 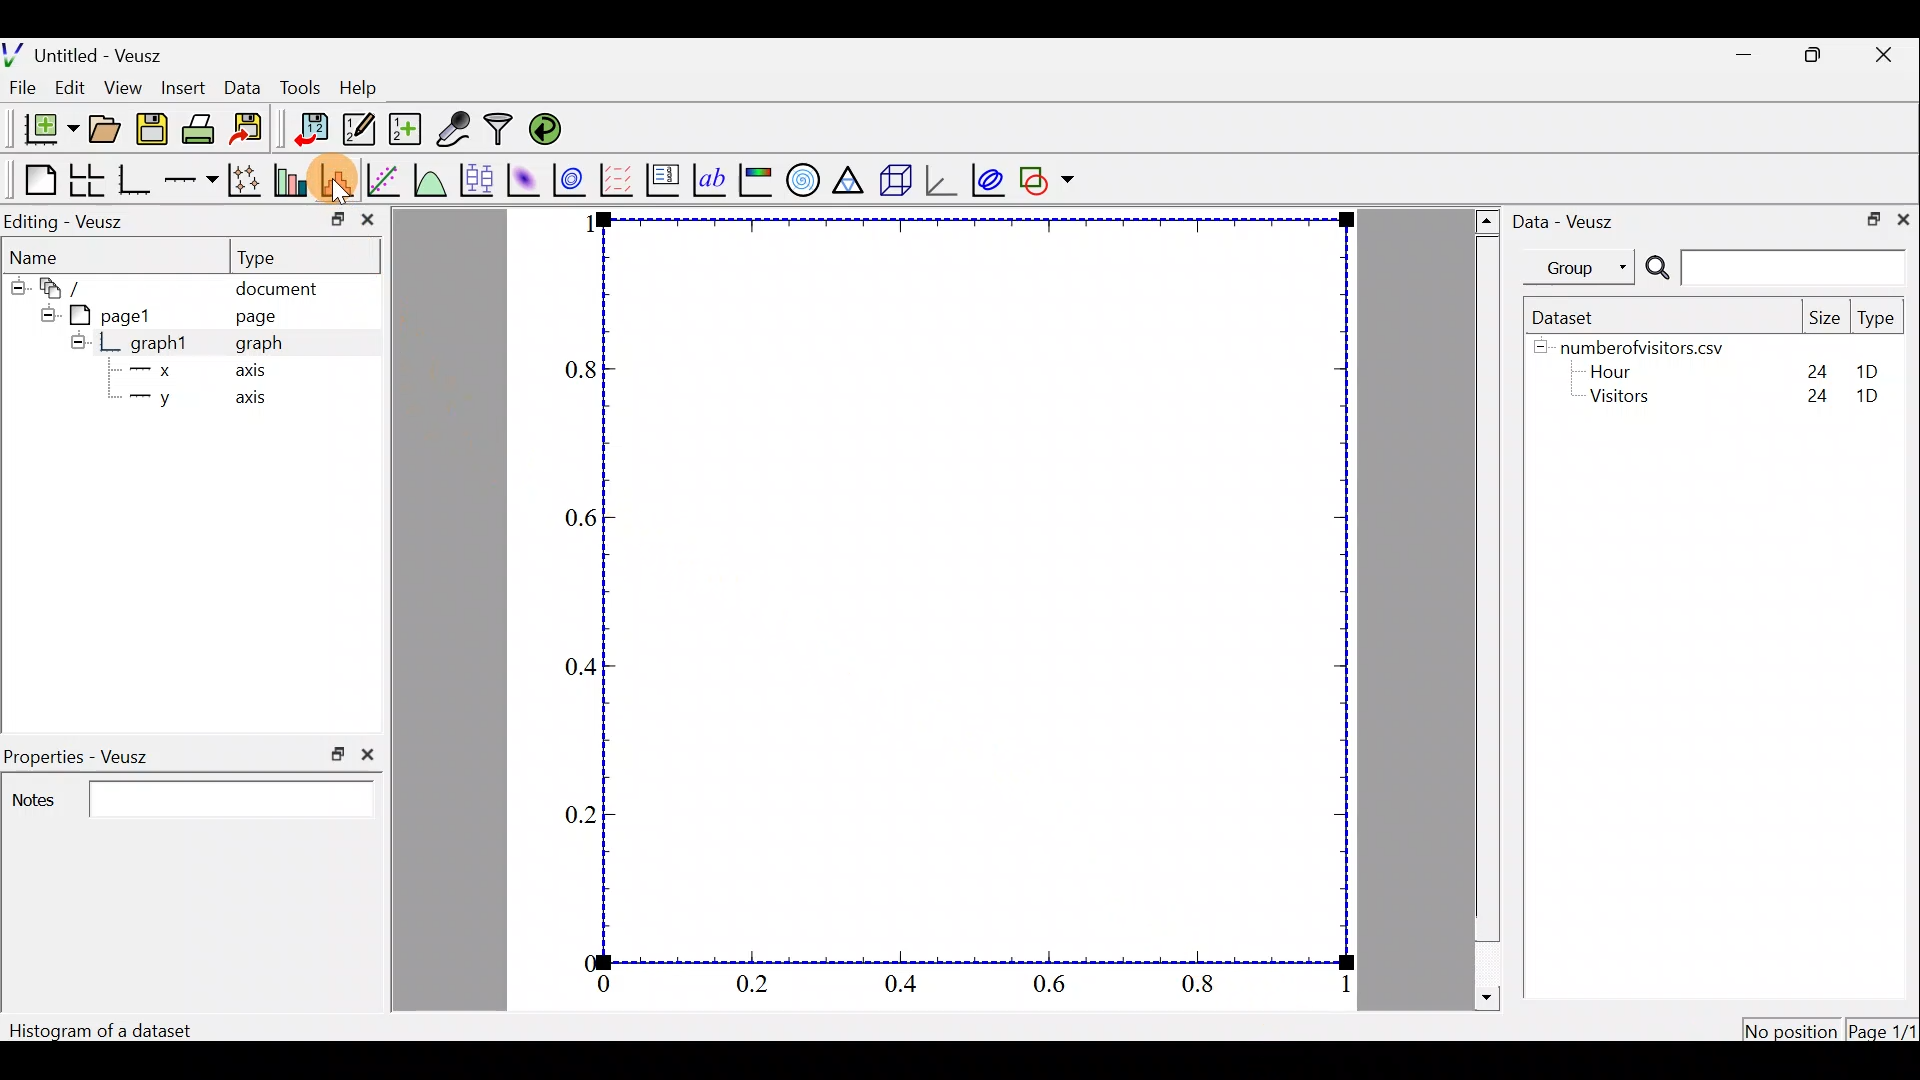 I want to click on close, so click(x=1903, y=221).